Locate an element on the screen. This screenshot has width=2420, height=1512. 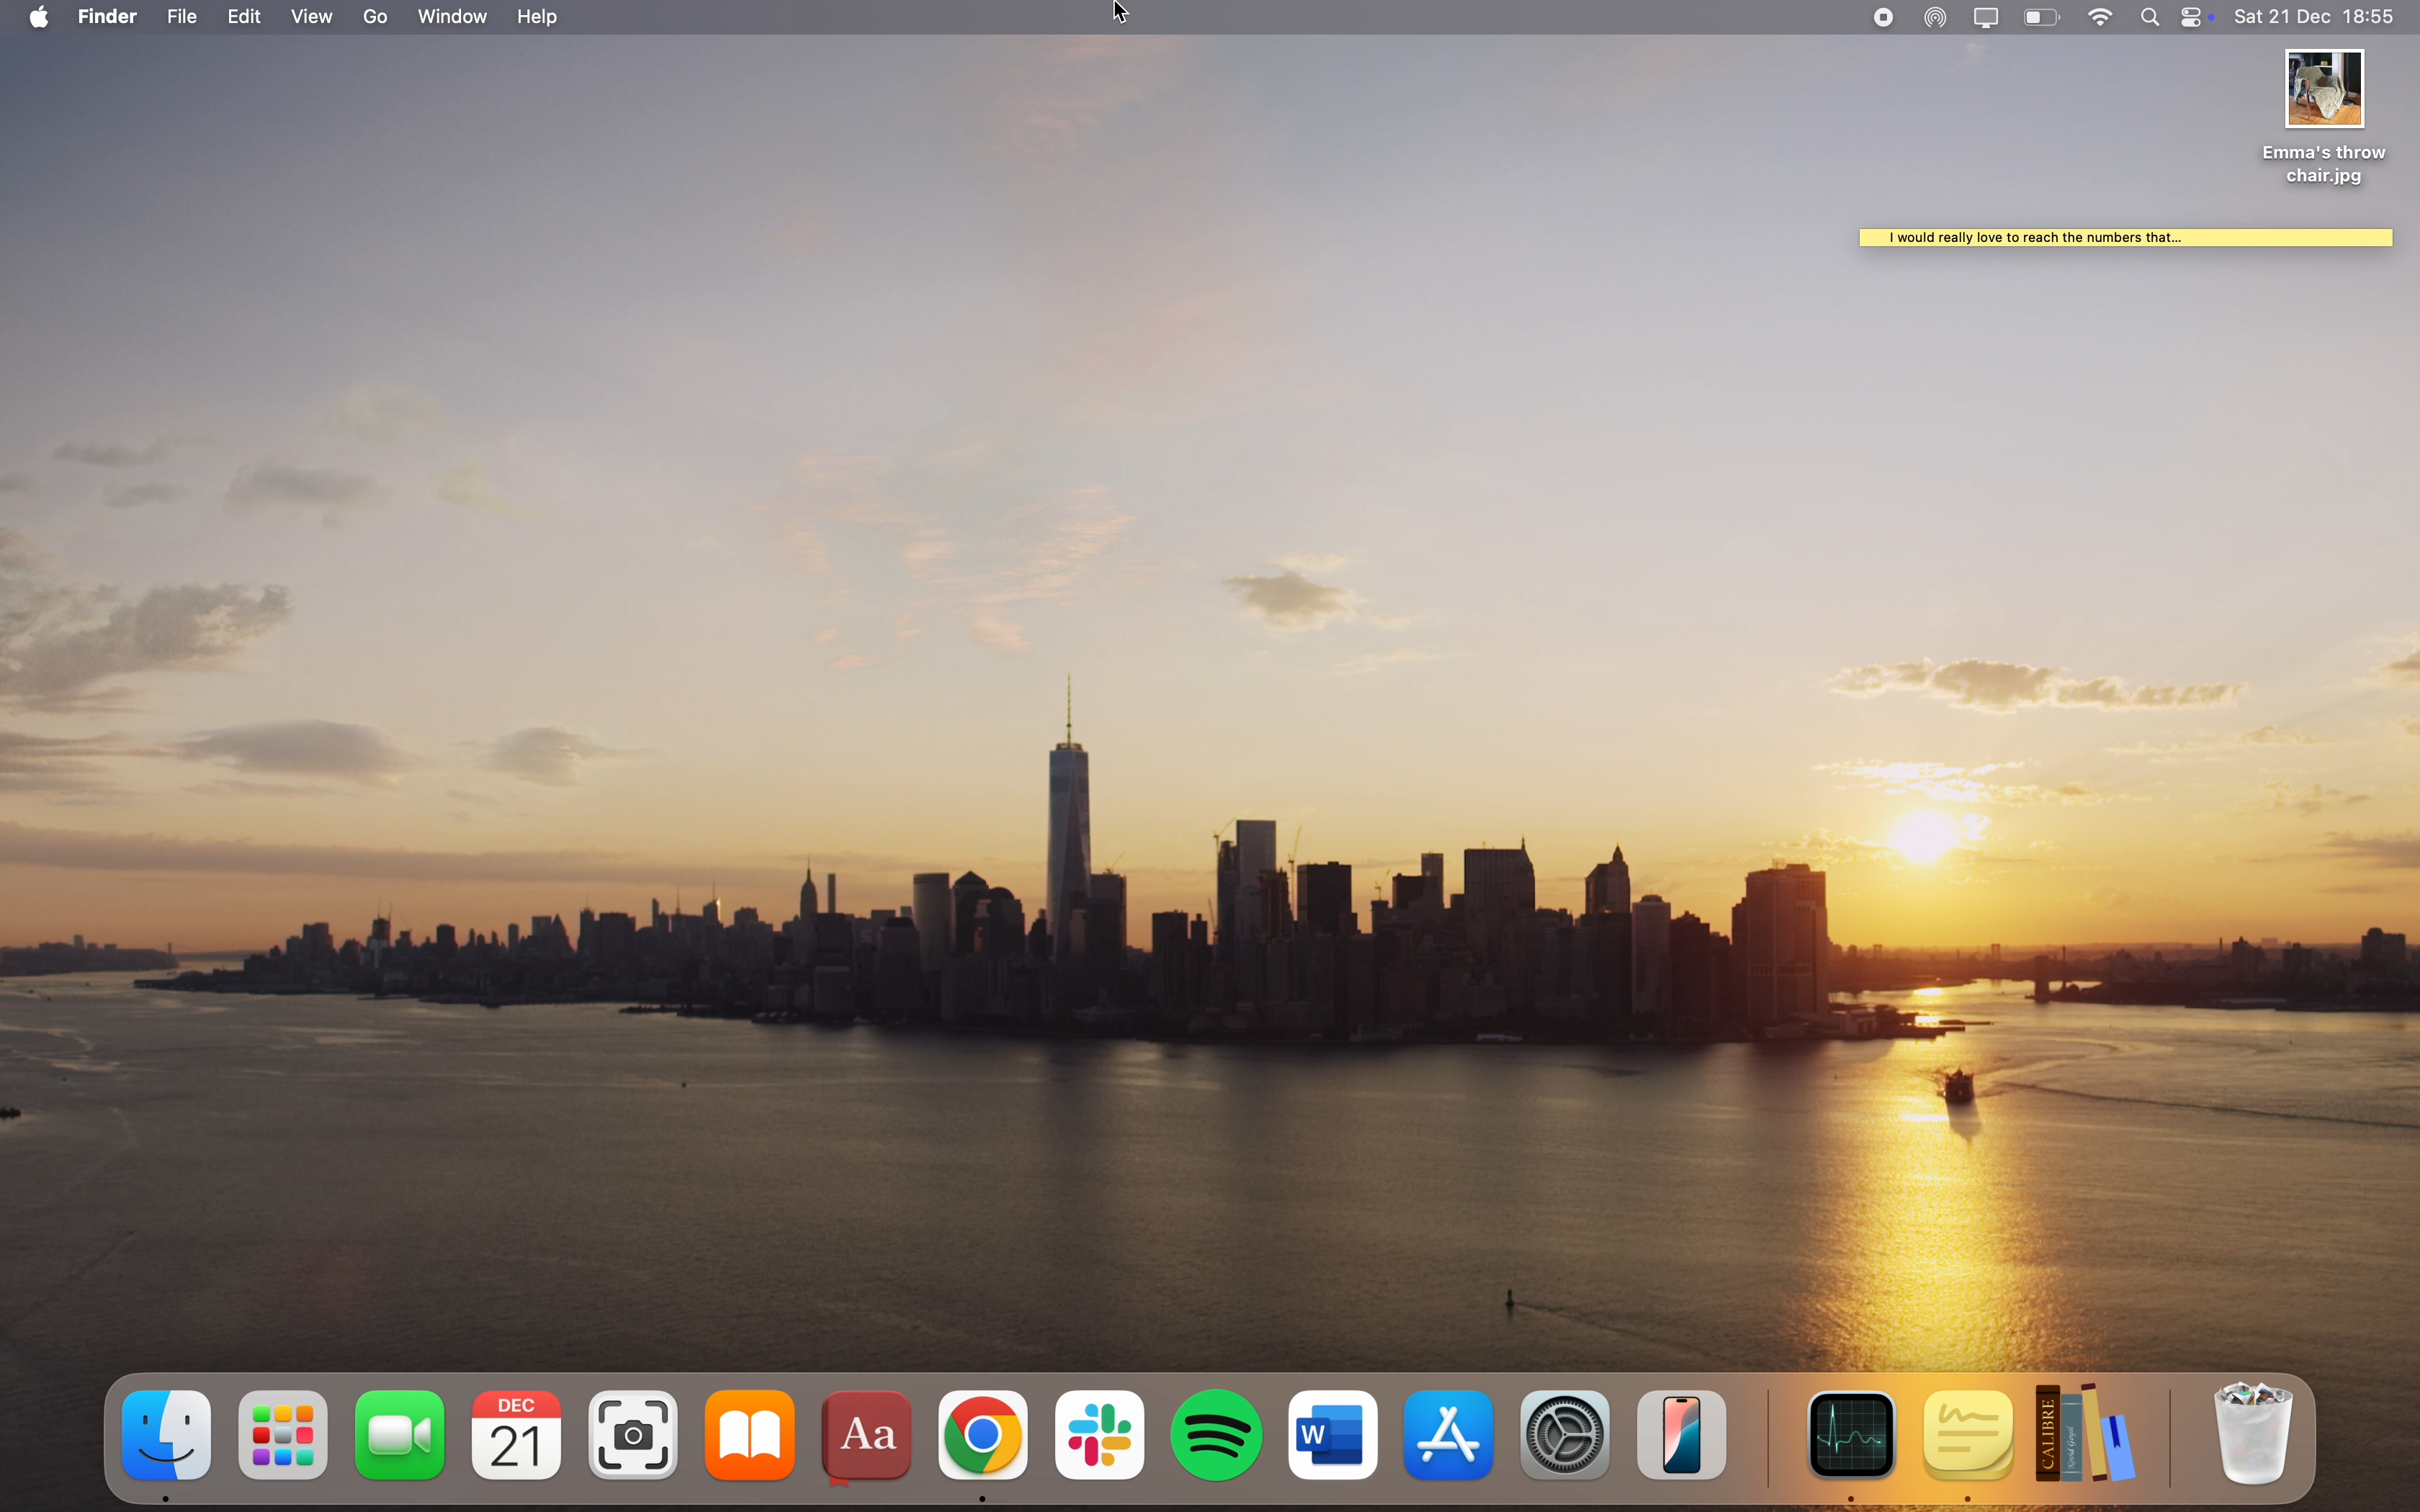
launchpad is located at coordinates (283, 1446).